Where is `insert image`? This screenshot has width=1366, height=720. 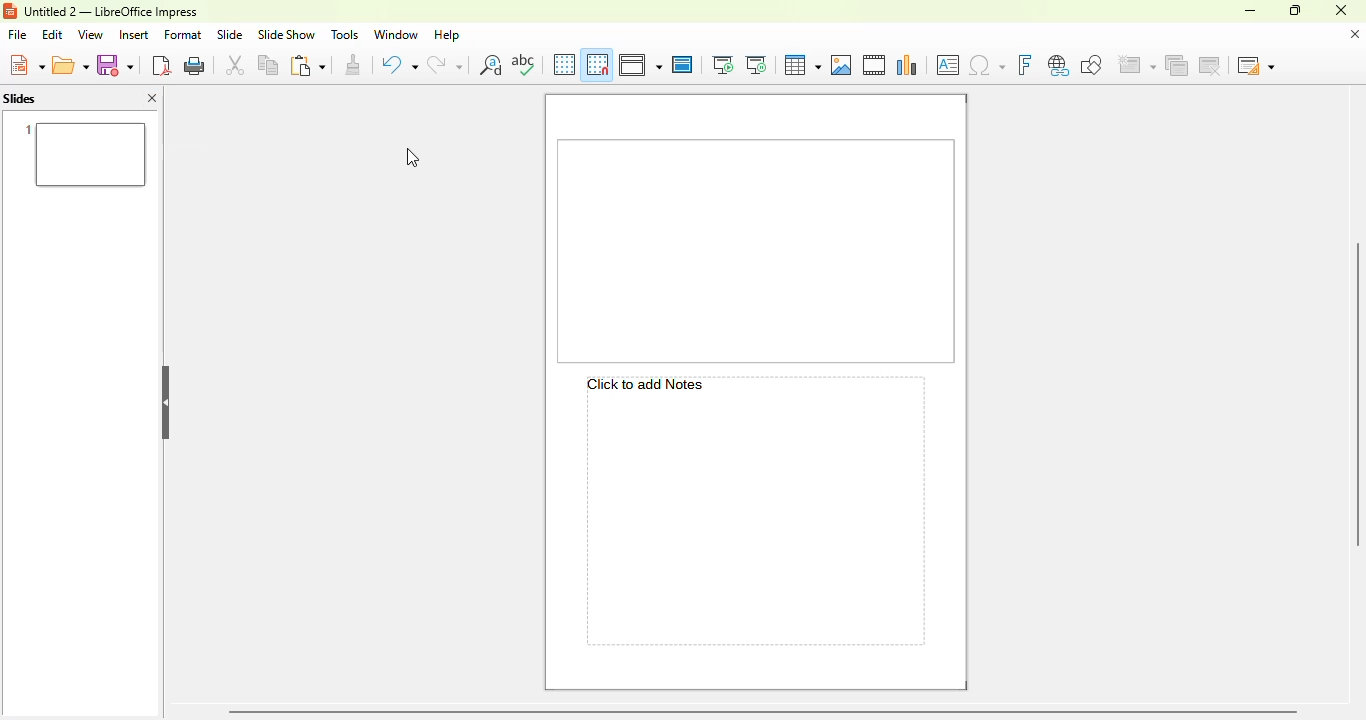
insert image is located at coordinates (842, 65).